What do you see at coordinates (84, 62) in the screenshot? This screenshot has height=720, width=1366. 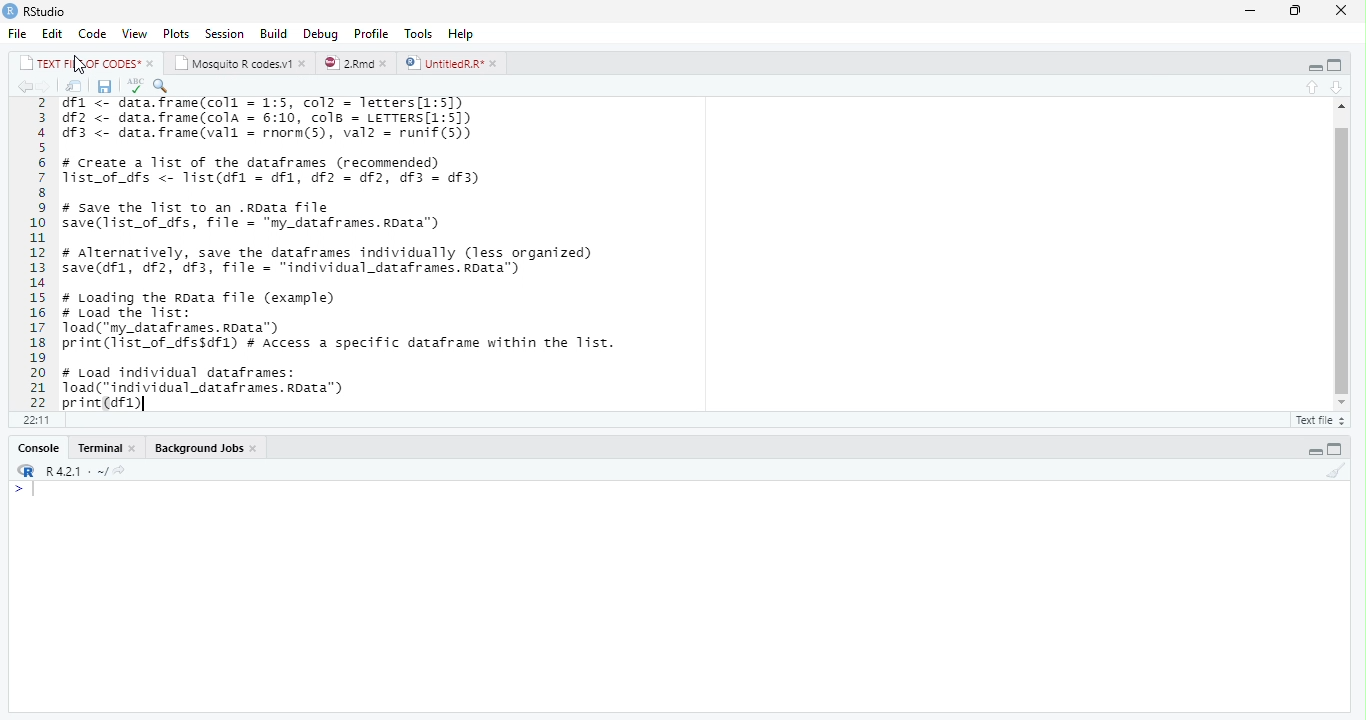 I see `TEXT FILE OF CODES*` at bounding box center [84, 62].